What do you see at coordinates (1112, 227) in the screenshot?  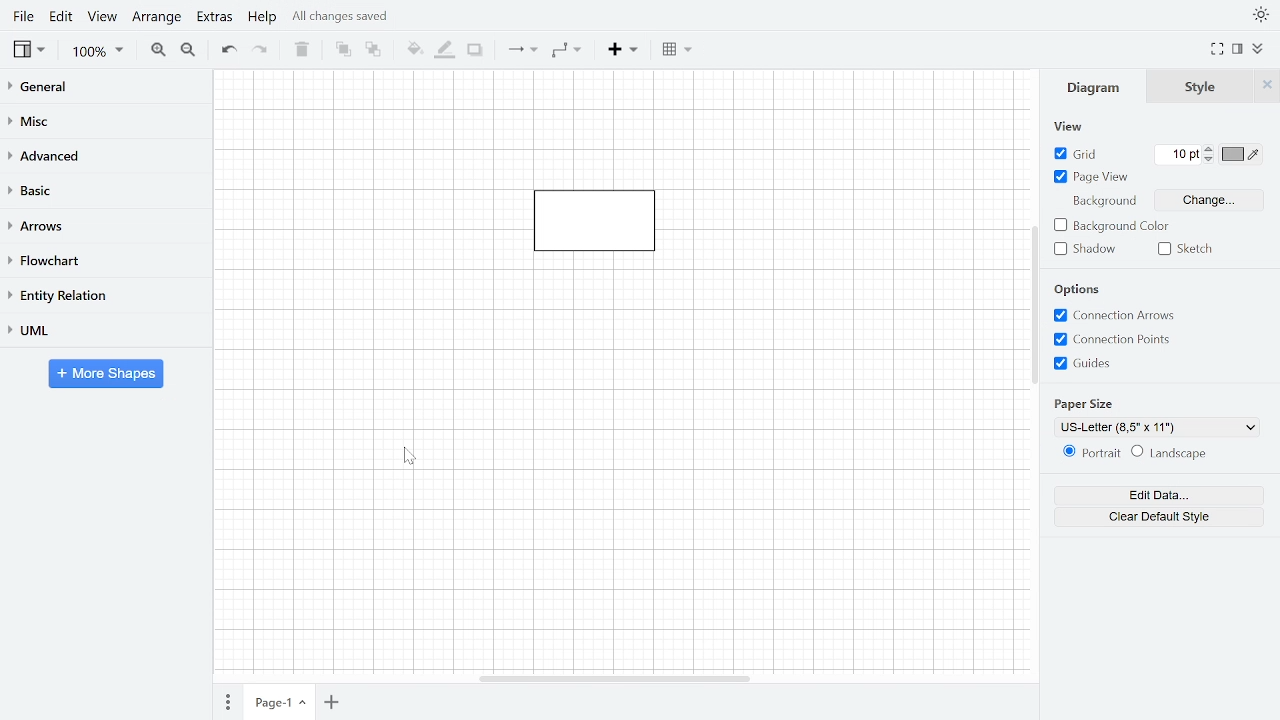 I see `Background color` at bounding box center [1112, 227].